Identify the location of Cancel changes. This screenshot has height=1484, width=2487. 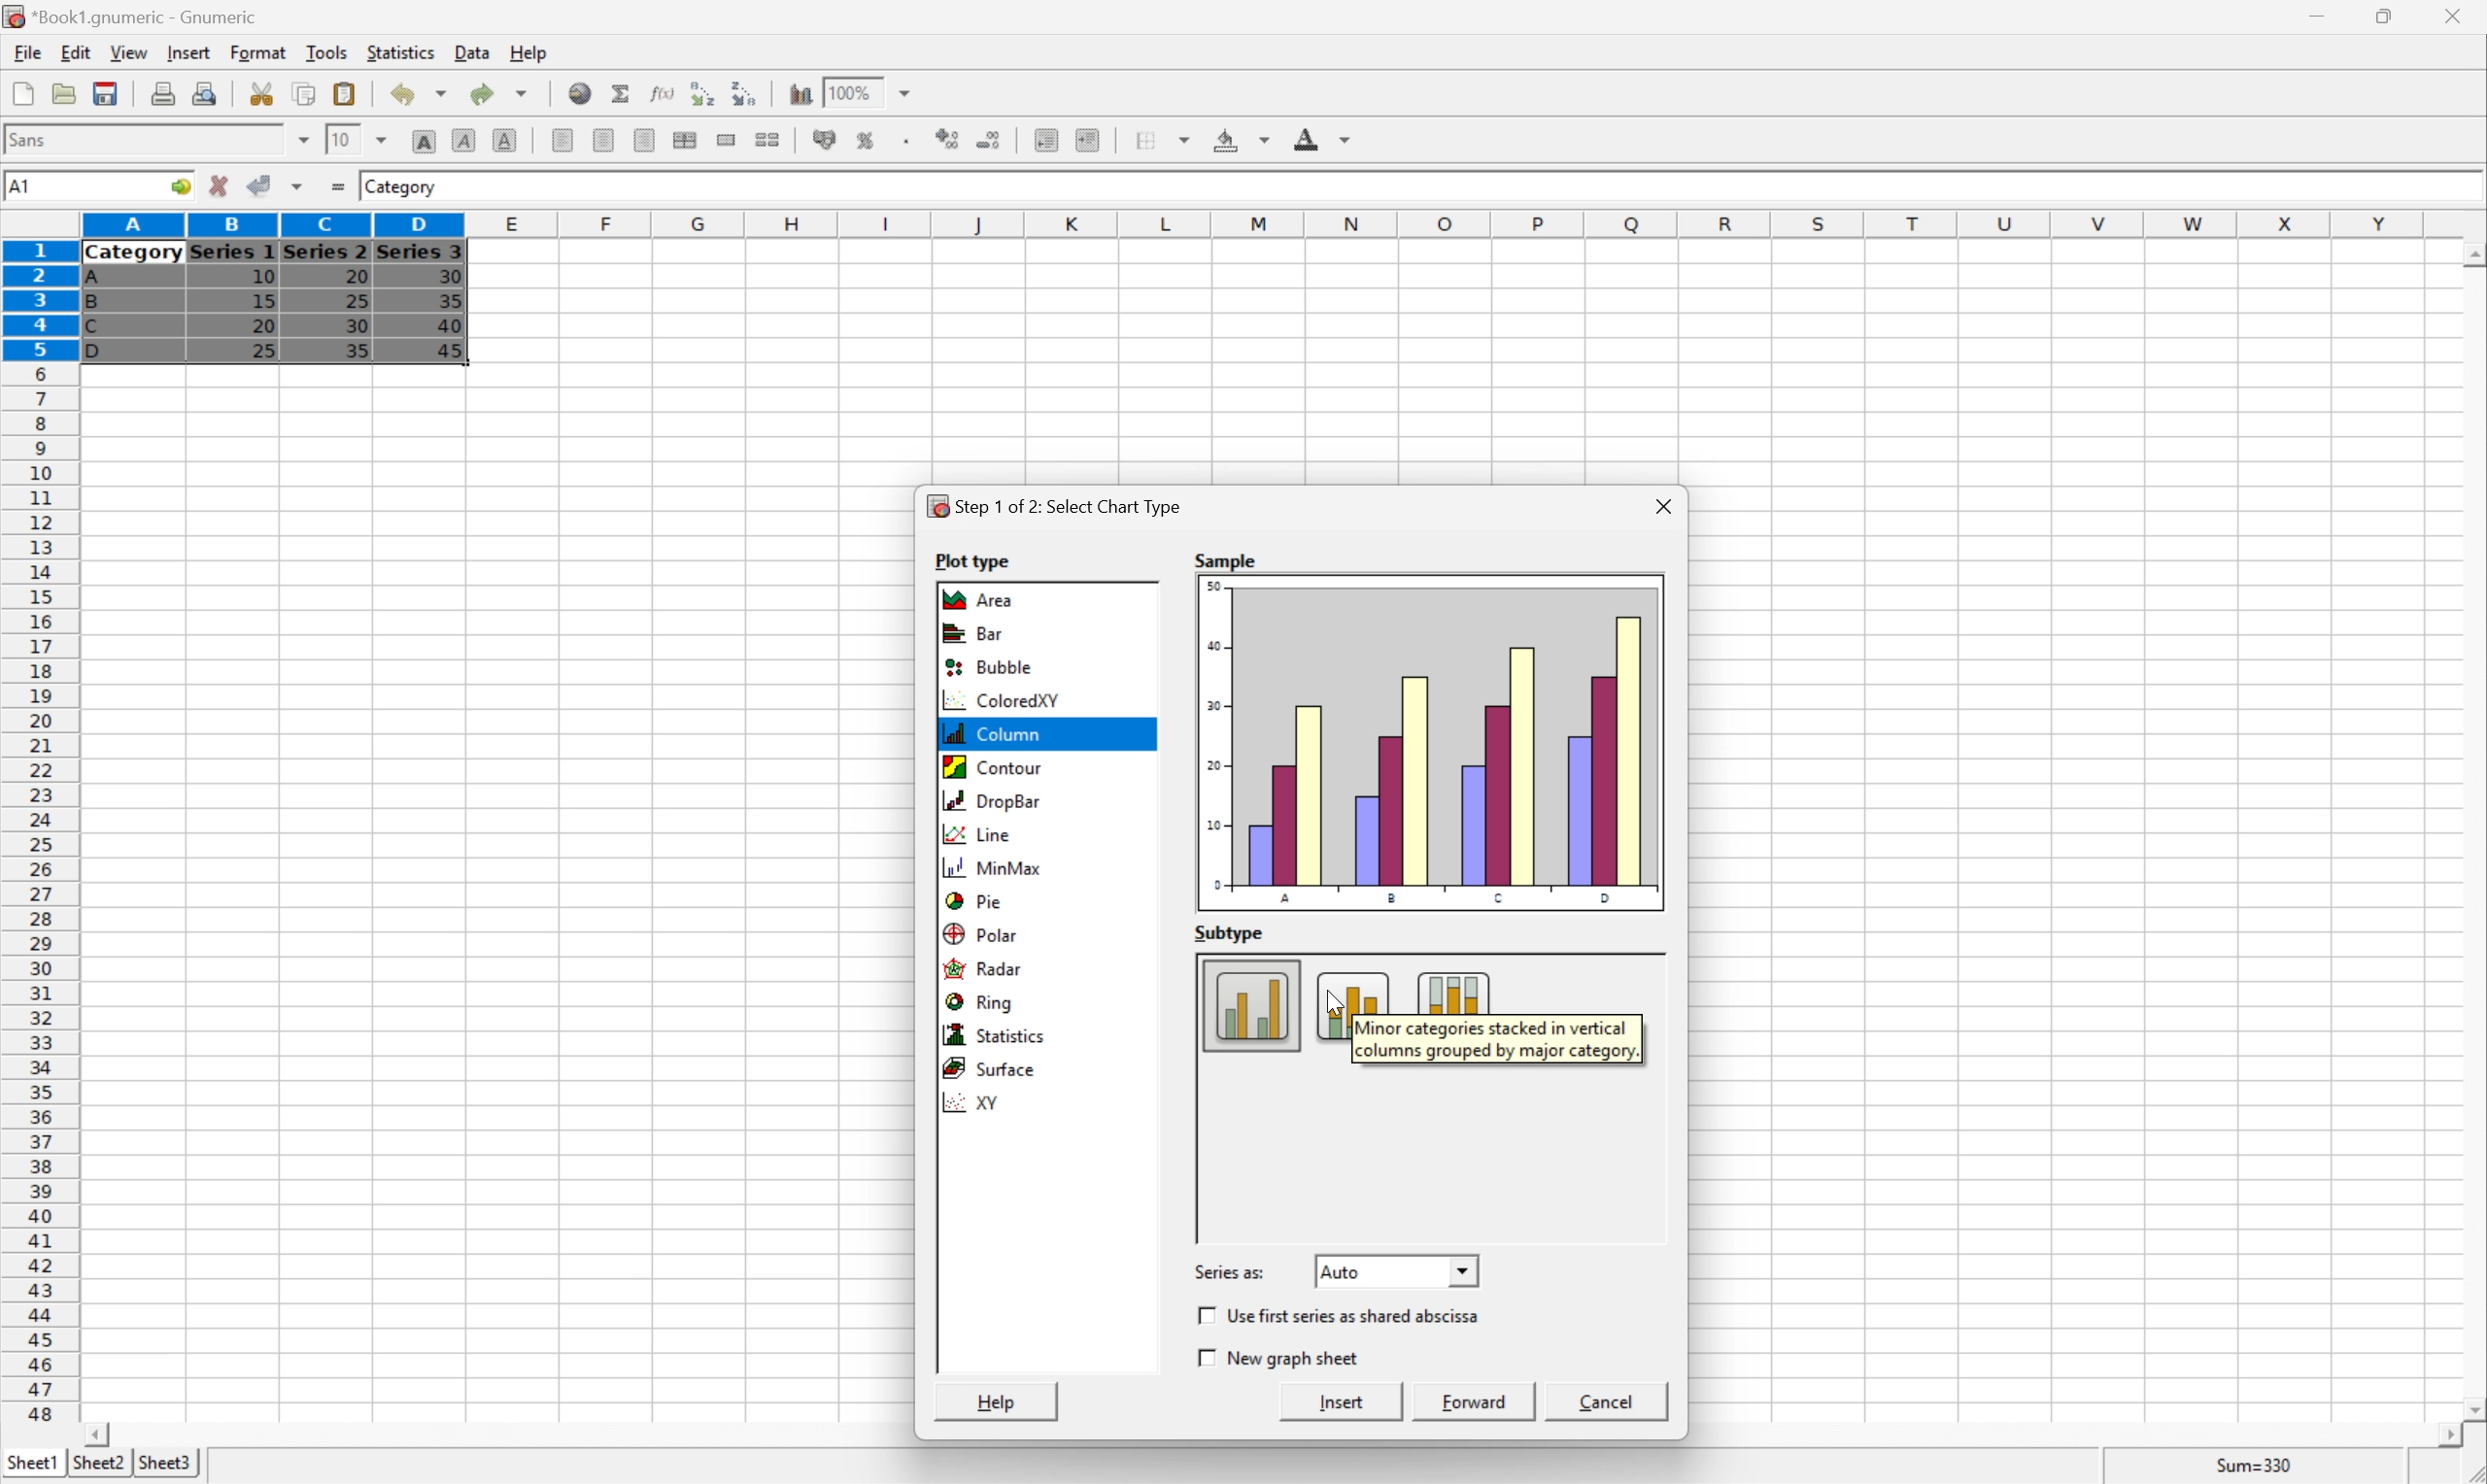
(219, 182).